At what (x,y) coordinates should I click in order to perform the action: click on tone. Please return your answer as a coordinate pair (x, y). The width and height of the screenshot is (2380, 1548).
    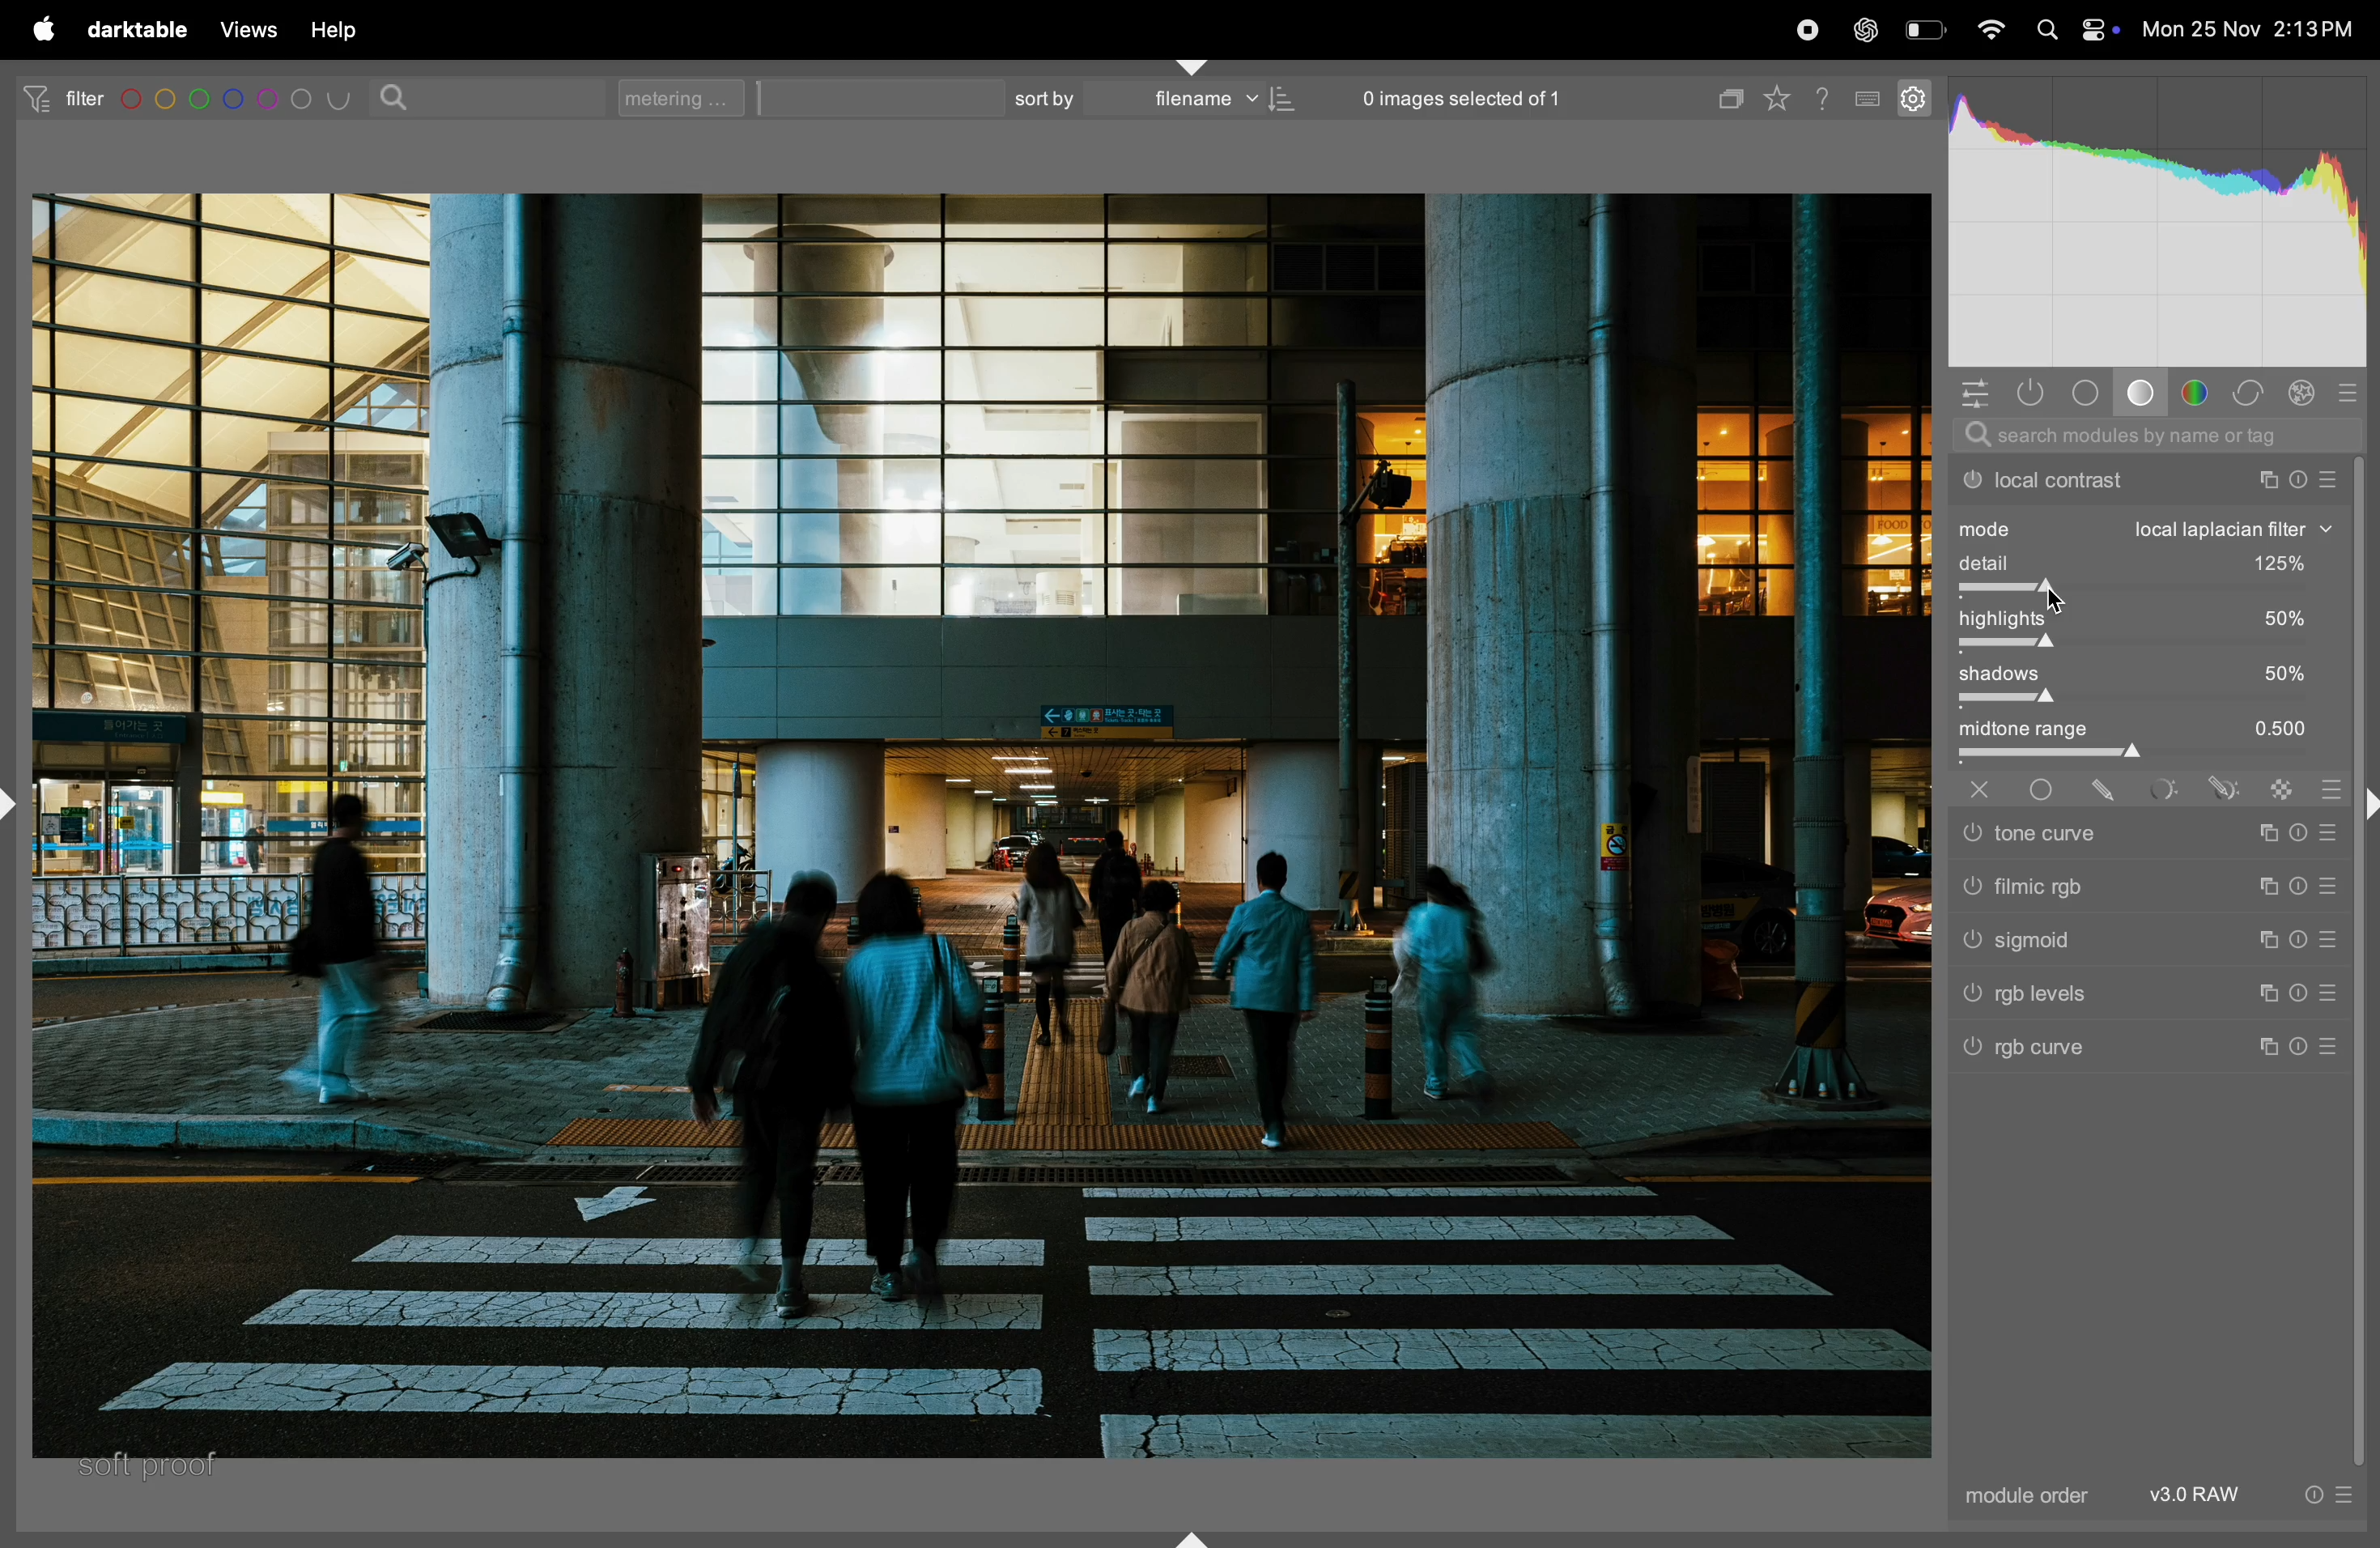
    Looking at the image, I should click on (2089, 391).